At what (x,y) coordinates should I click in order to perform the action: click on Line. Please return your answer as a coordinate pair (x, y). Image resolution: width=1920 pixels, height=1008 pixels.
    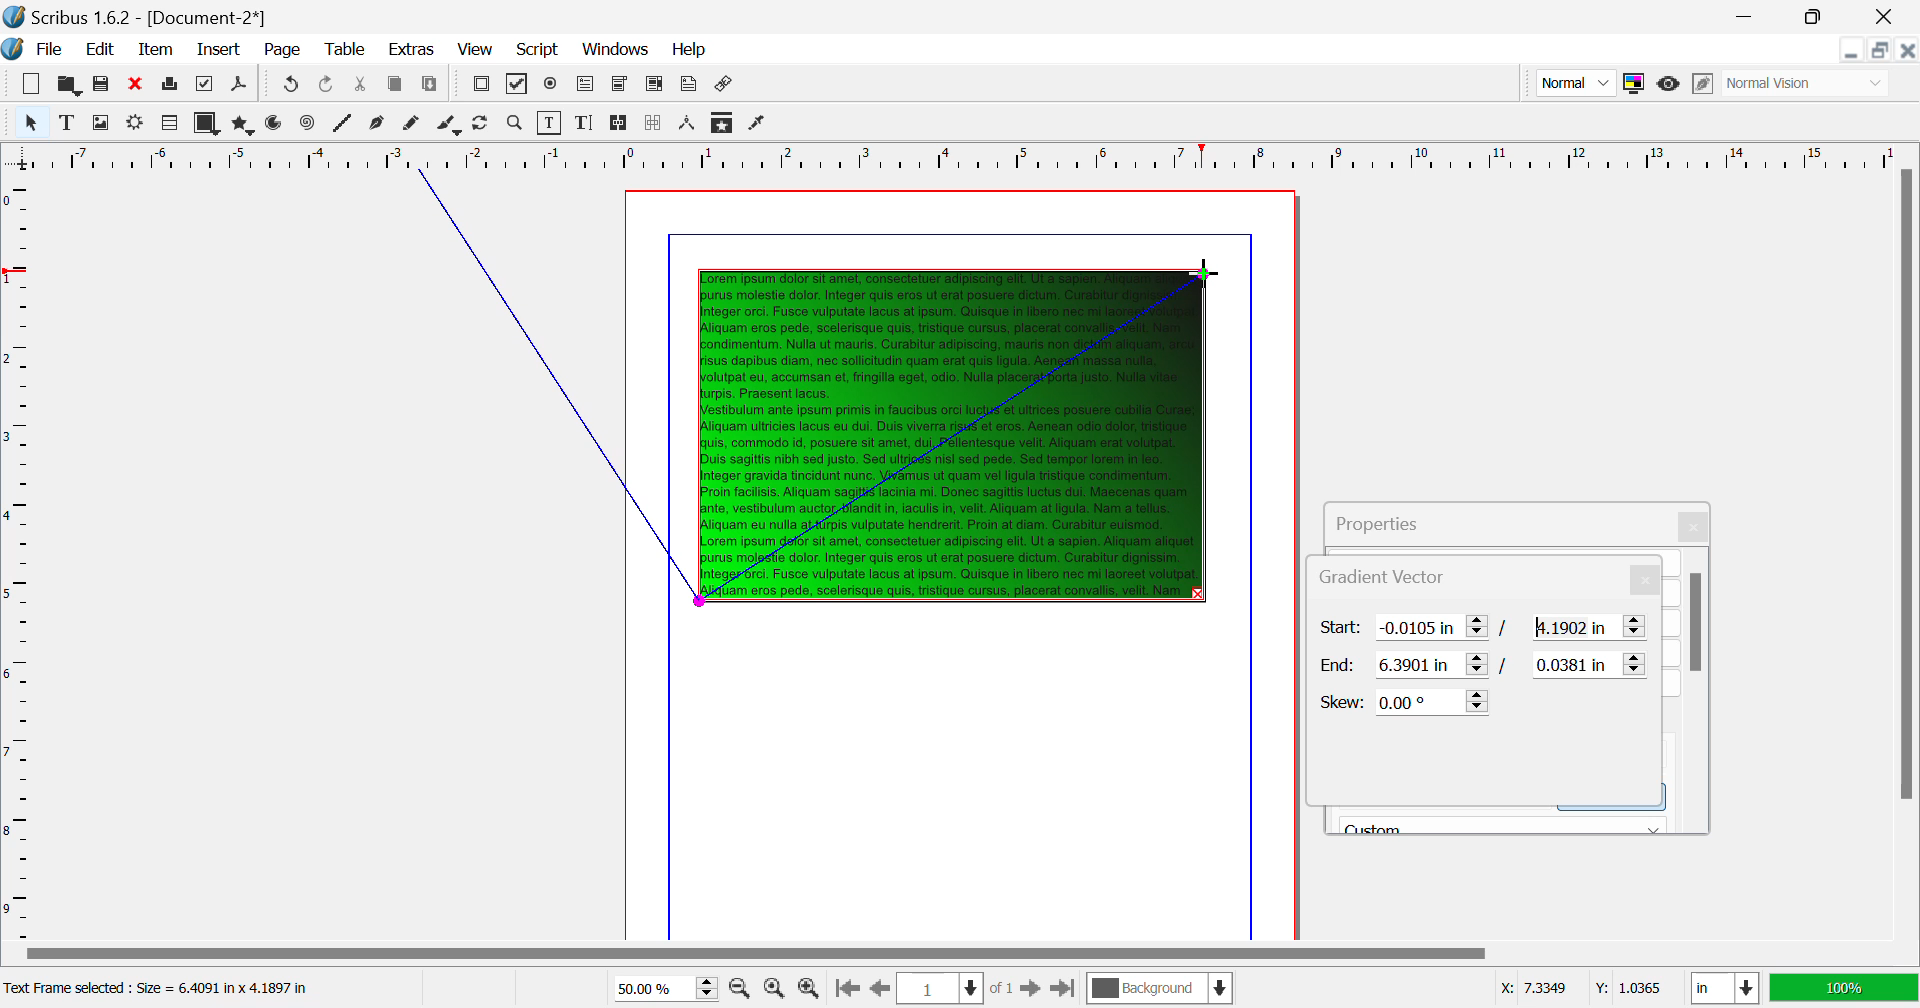
    Looking at the image, I should click on (343, 125).